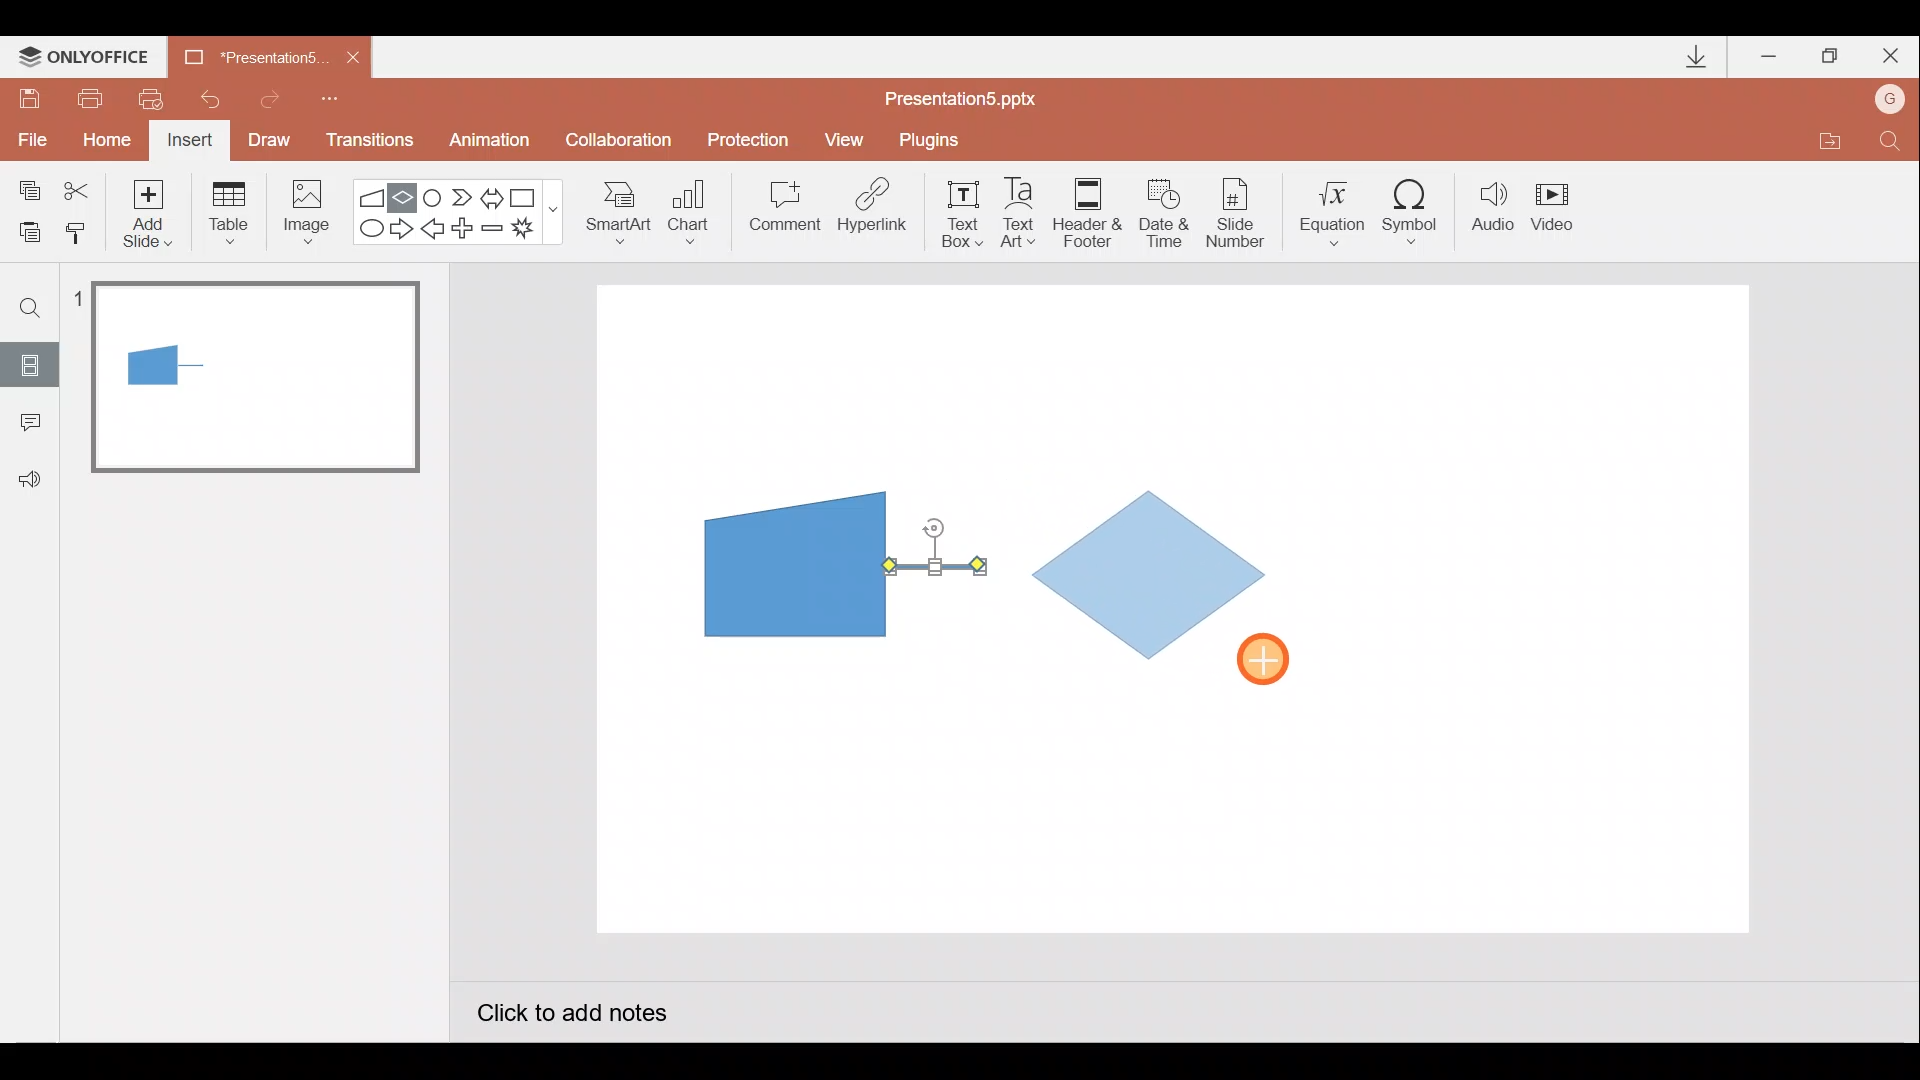  What do you see at coordinates (301, 211) in the screenshot?
I see `Image` at bounding box center [301, 211].